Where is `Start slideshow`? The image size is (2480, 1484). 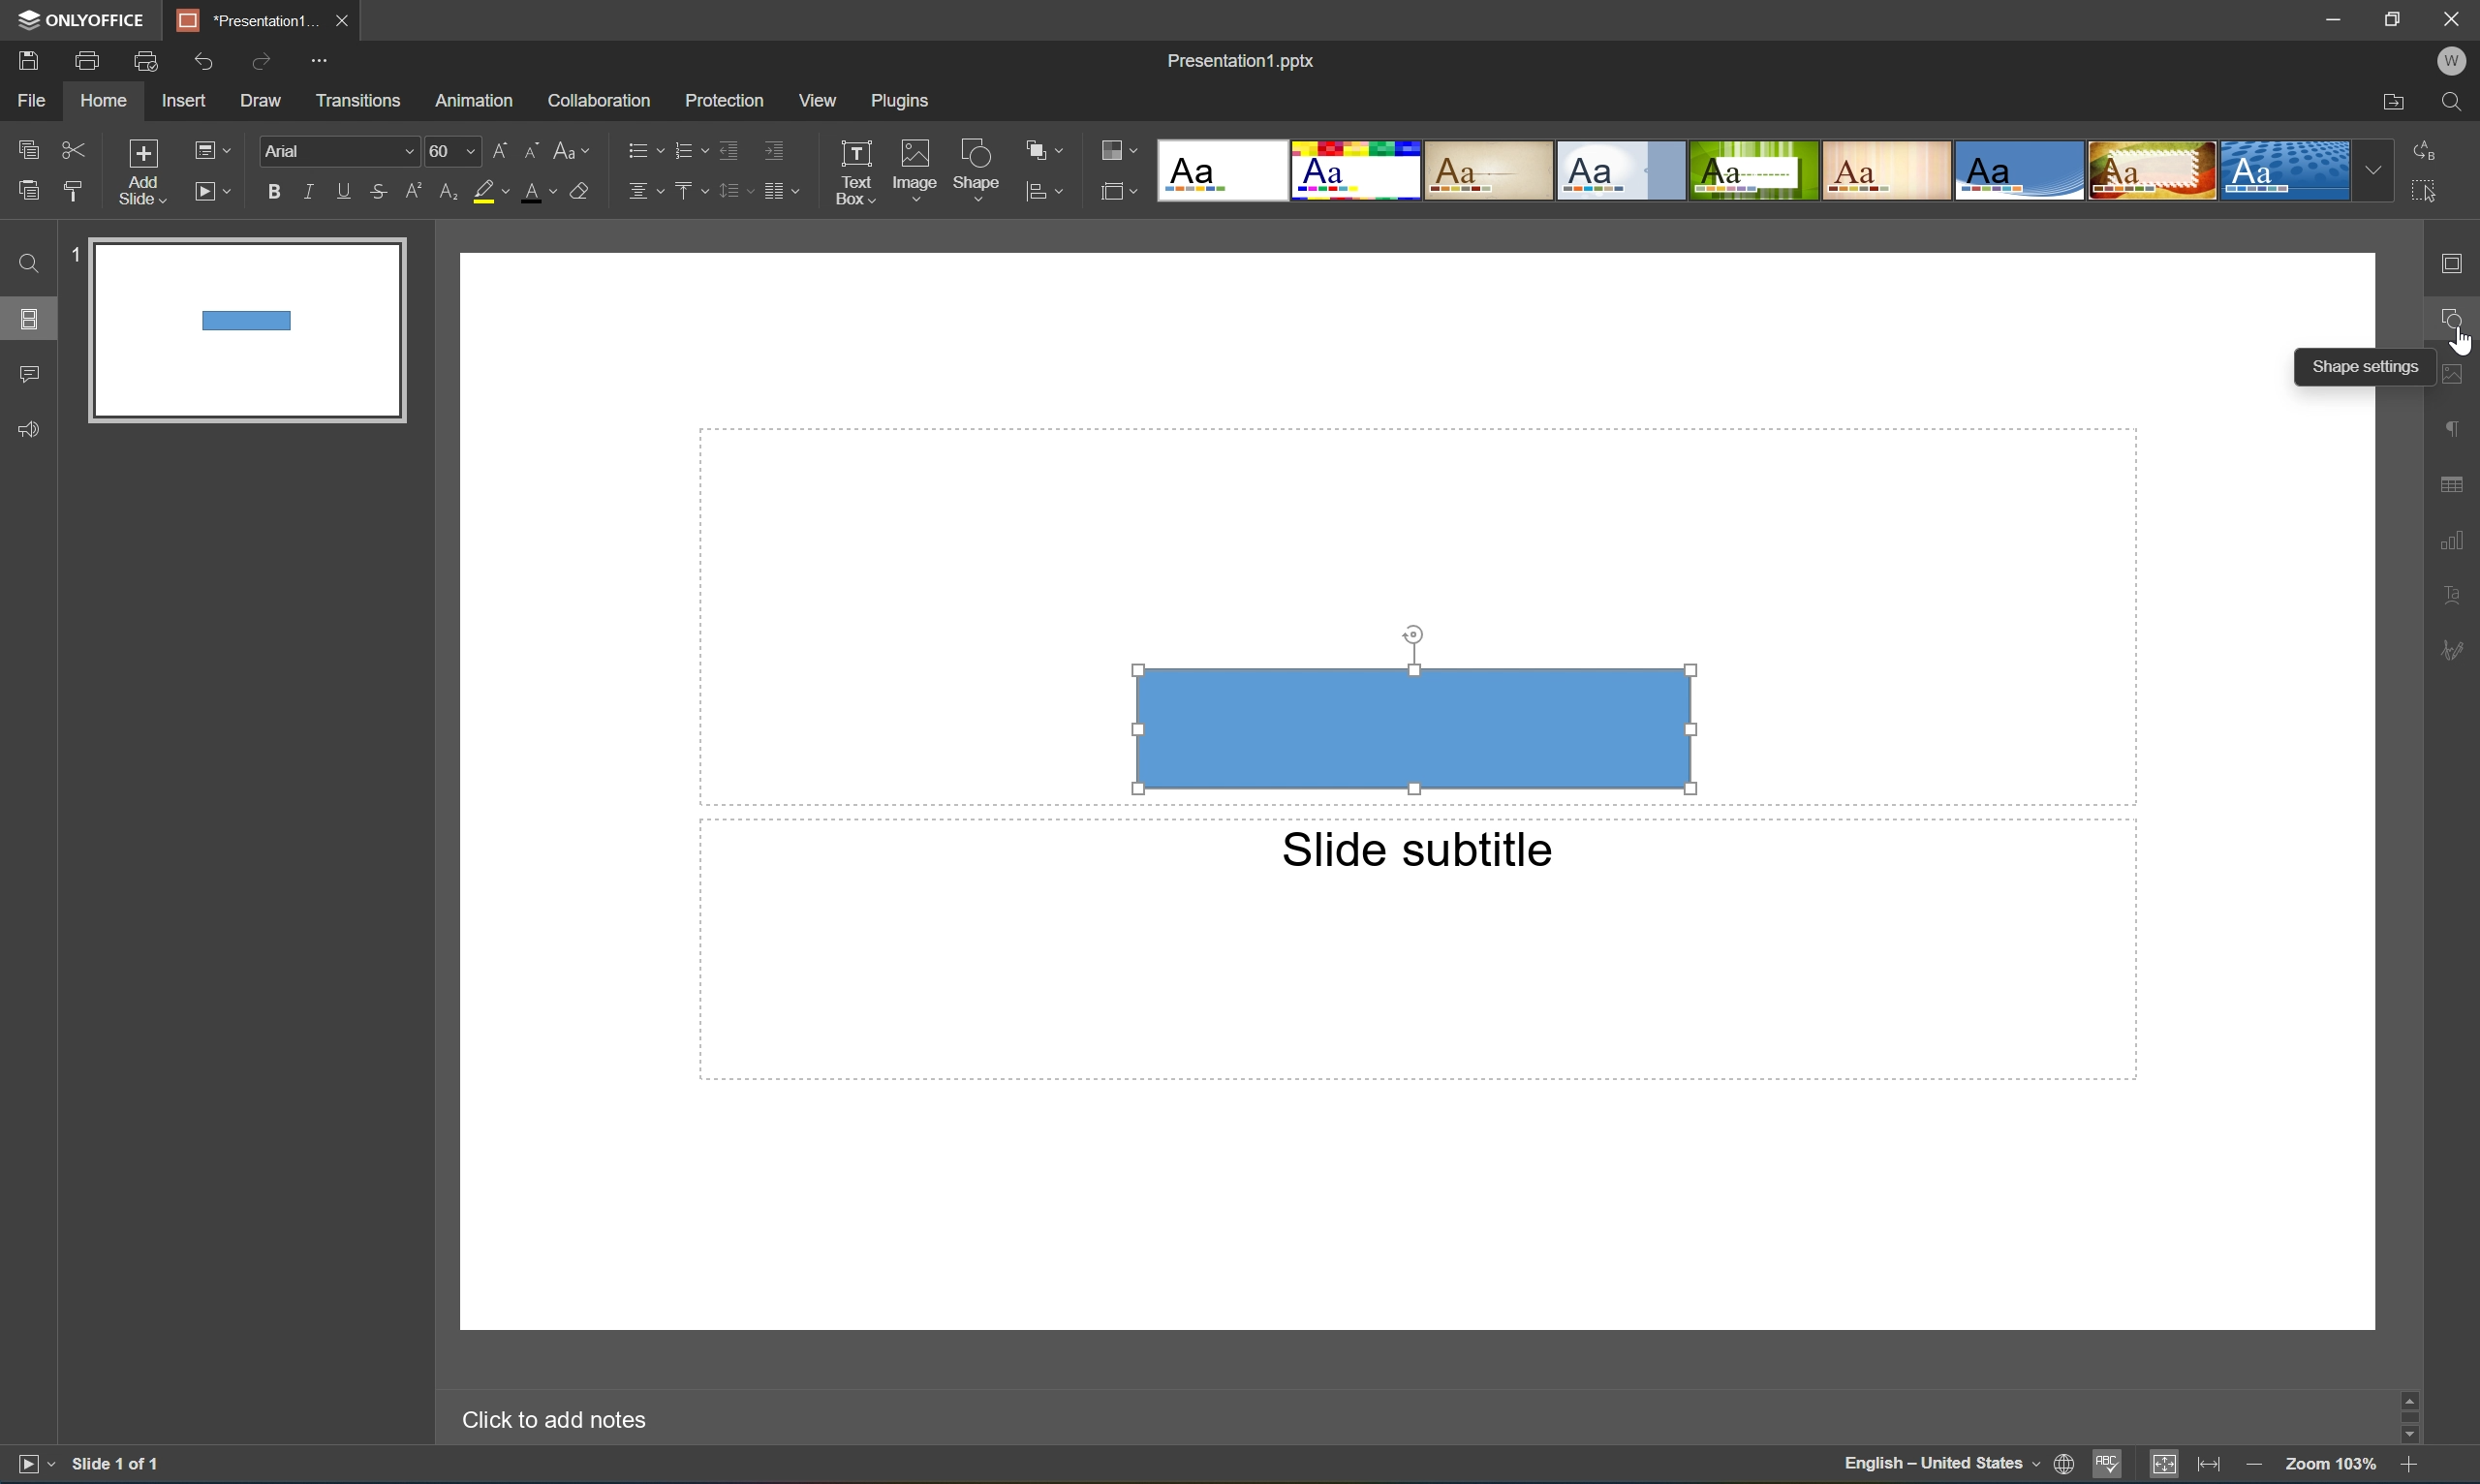
Start slideshow is located at coordinates (29, 1468).